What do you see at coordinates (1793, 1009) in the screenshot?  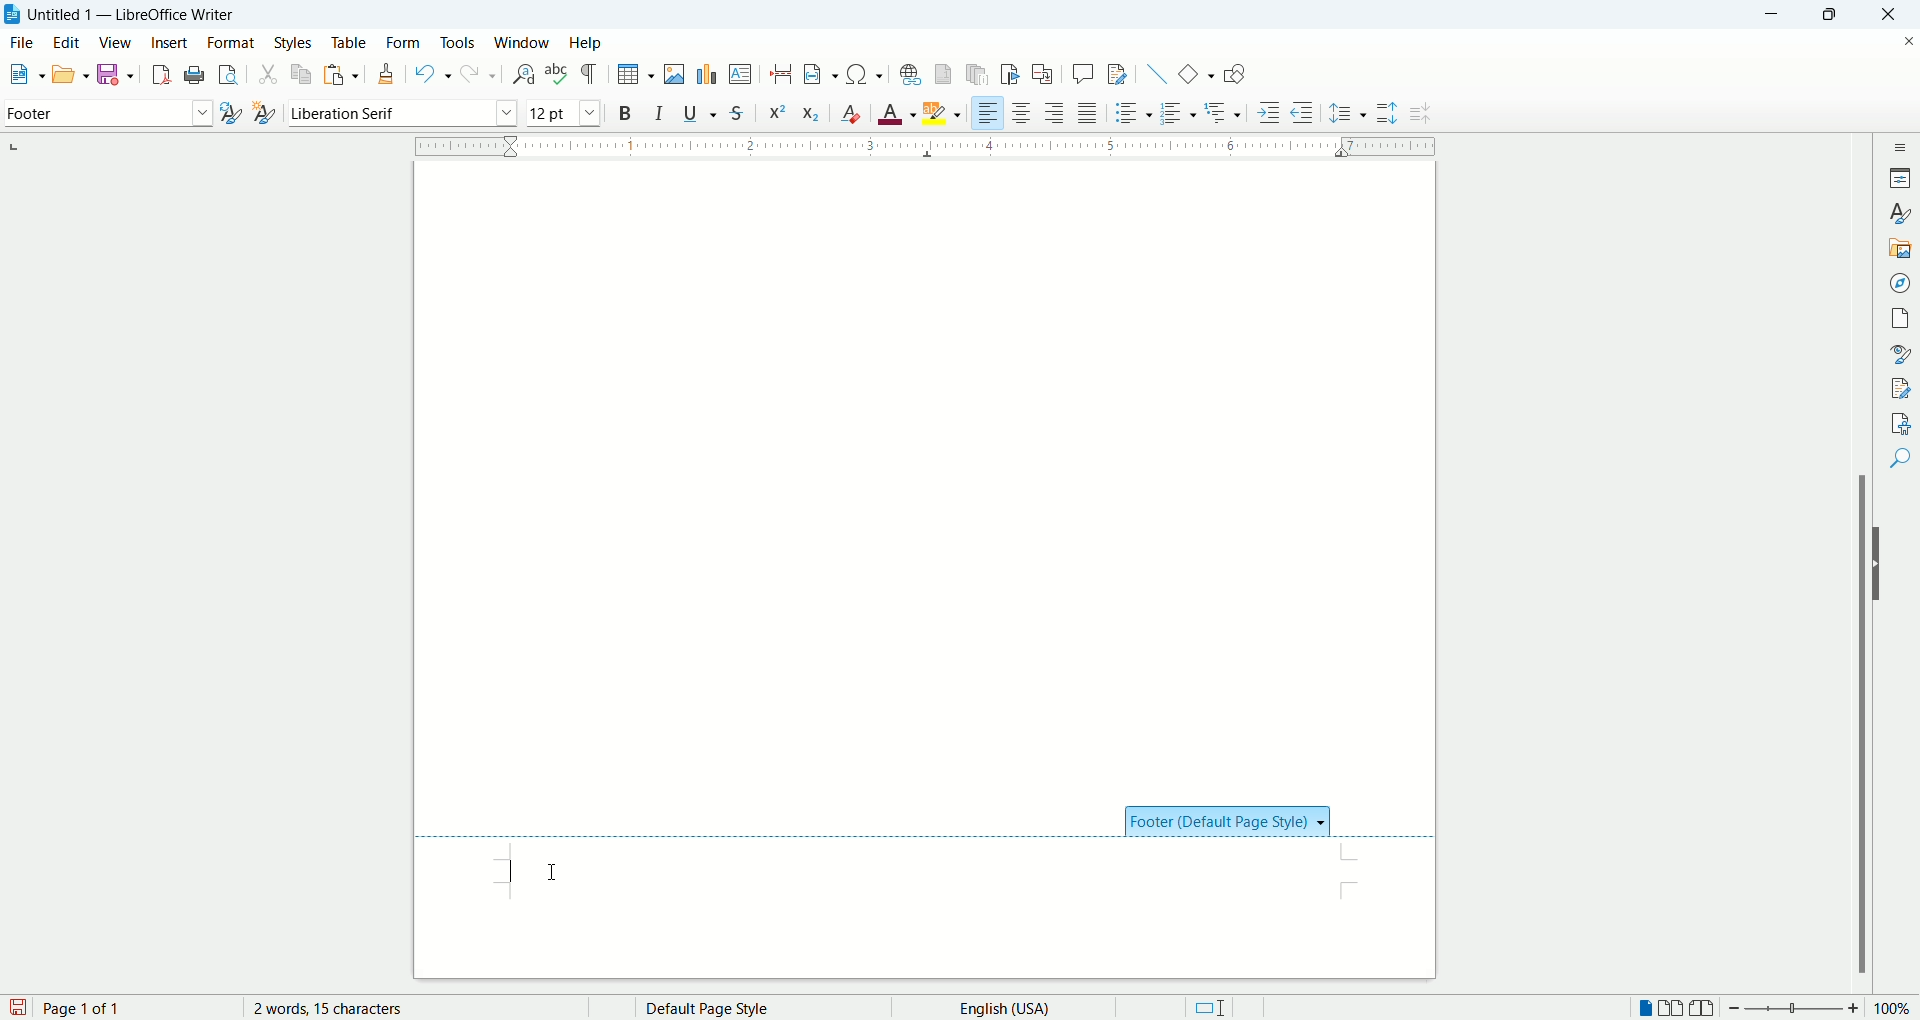 I see `zoom bar` at bounding box center [1793, 1009].